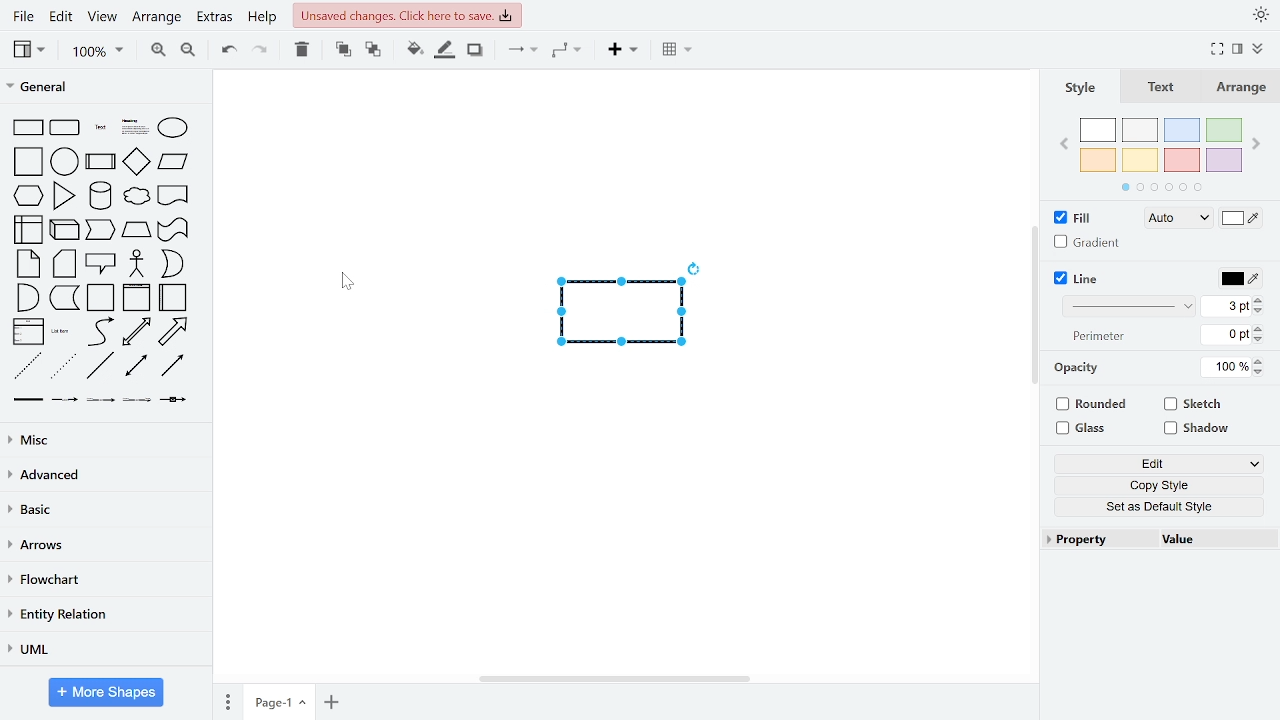 The image size is (1280, 720). I want to click on general shapes, so click(63, 126).